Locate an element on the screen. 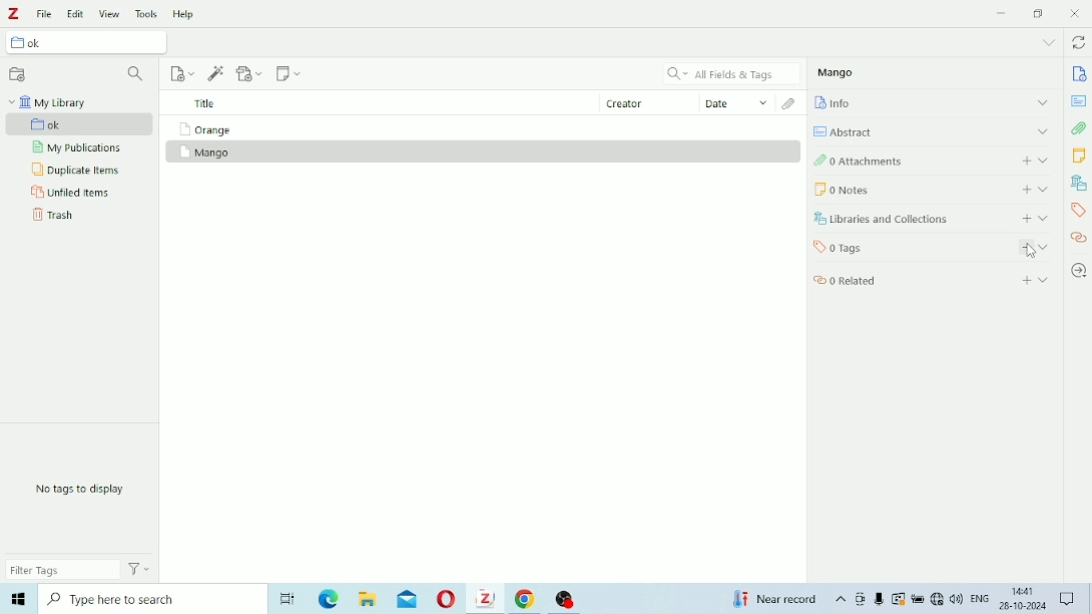  Charging, plugged in is located at coordinates (918, 599).